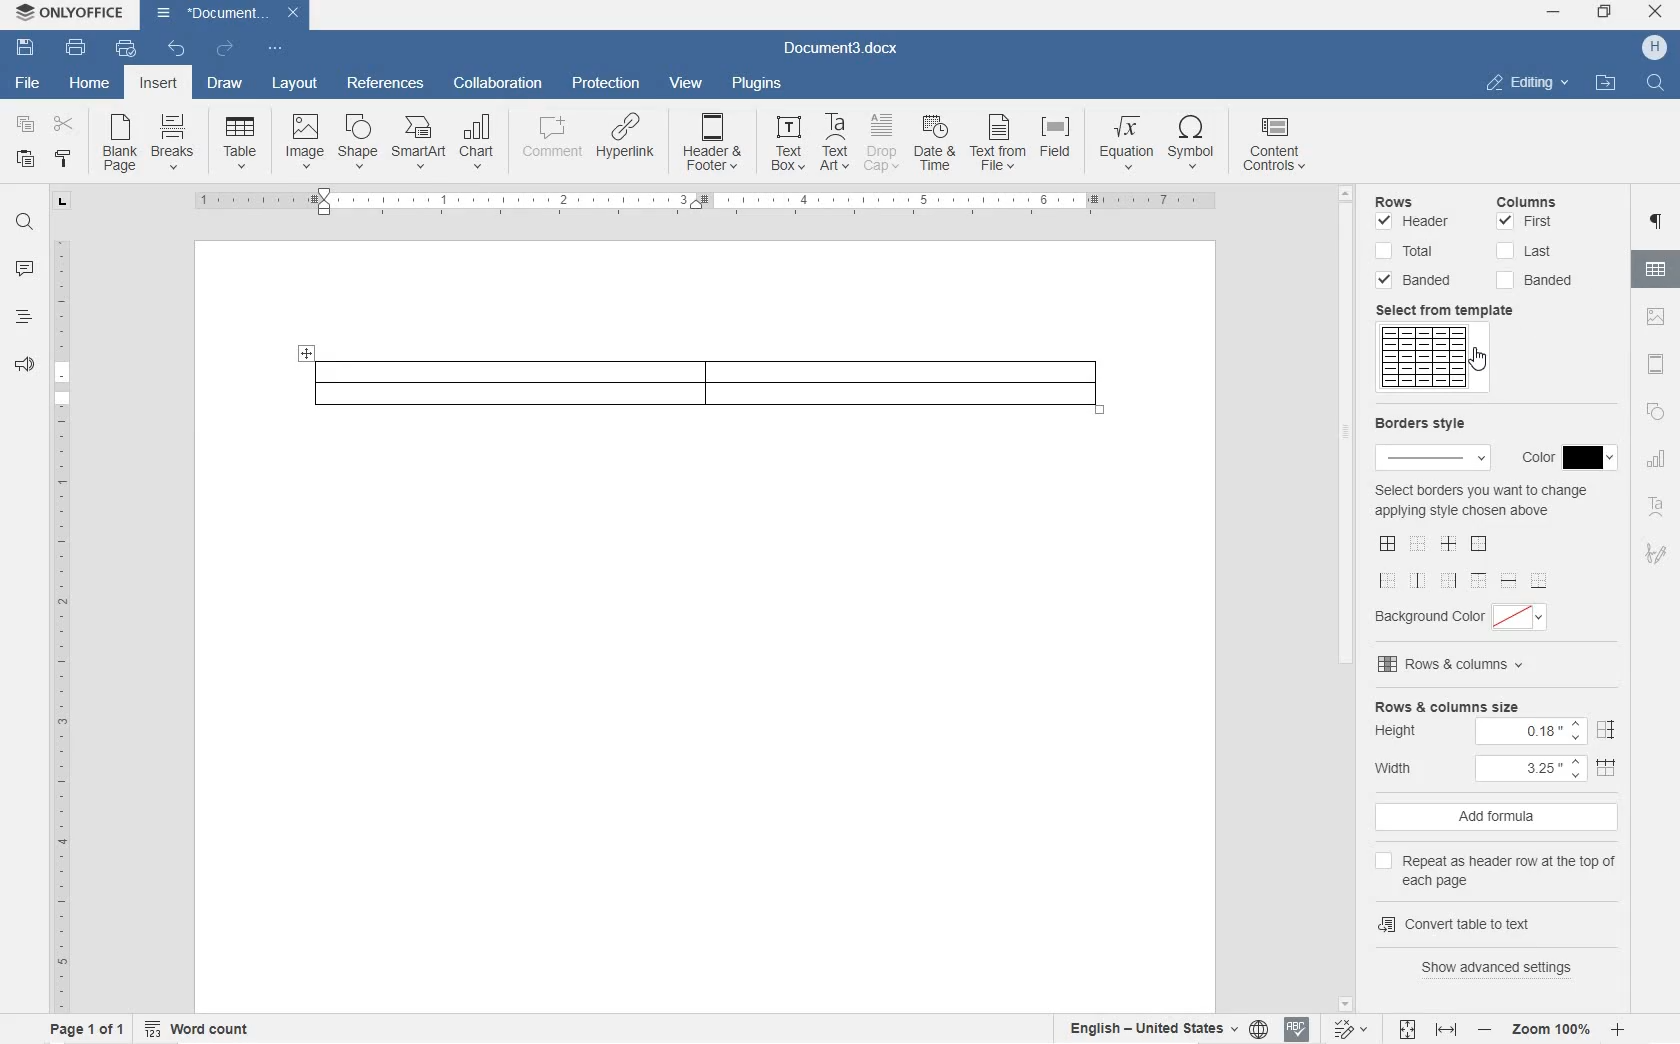  What do you see at coordinates (28, 45) in the screenshot?
I see `SAVE` at bounding box center [28, 45].